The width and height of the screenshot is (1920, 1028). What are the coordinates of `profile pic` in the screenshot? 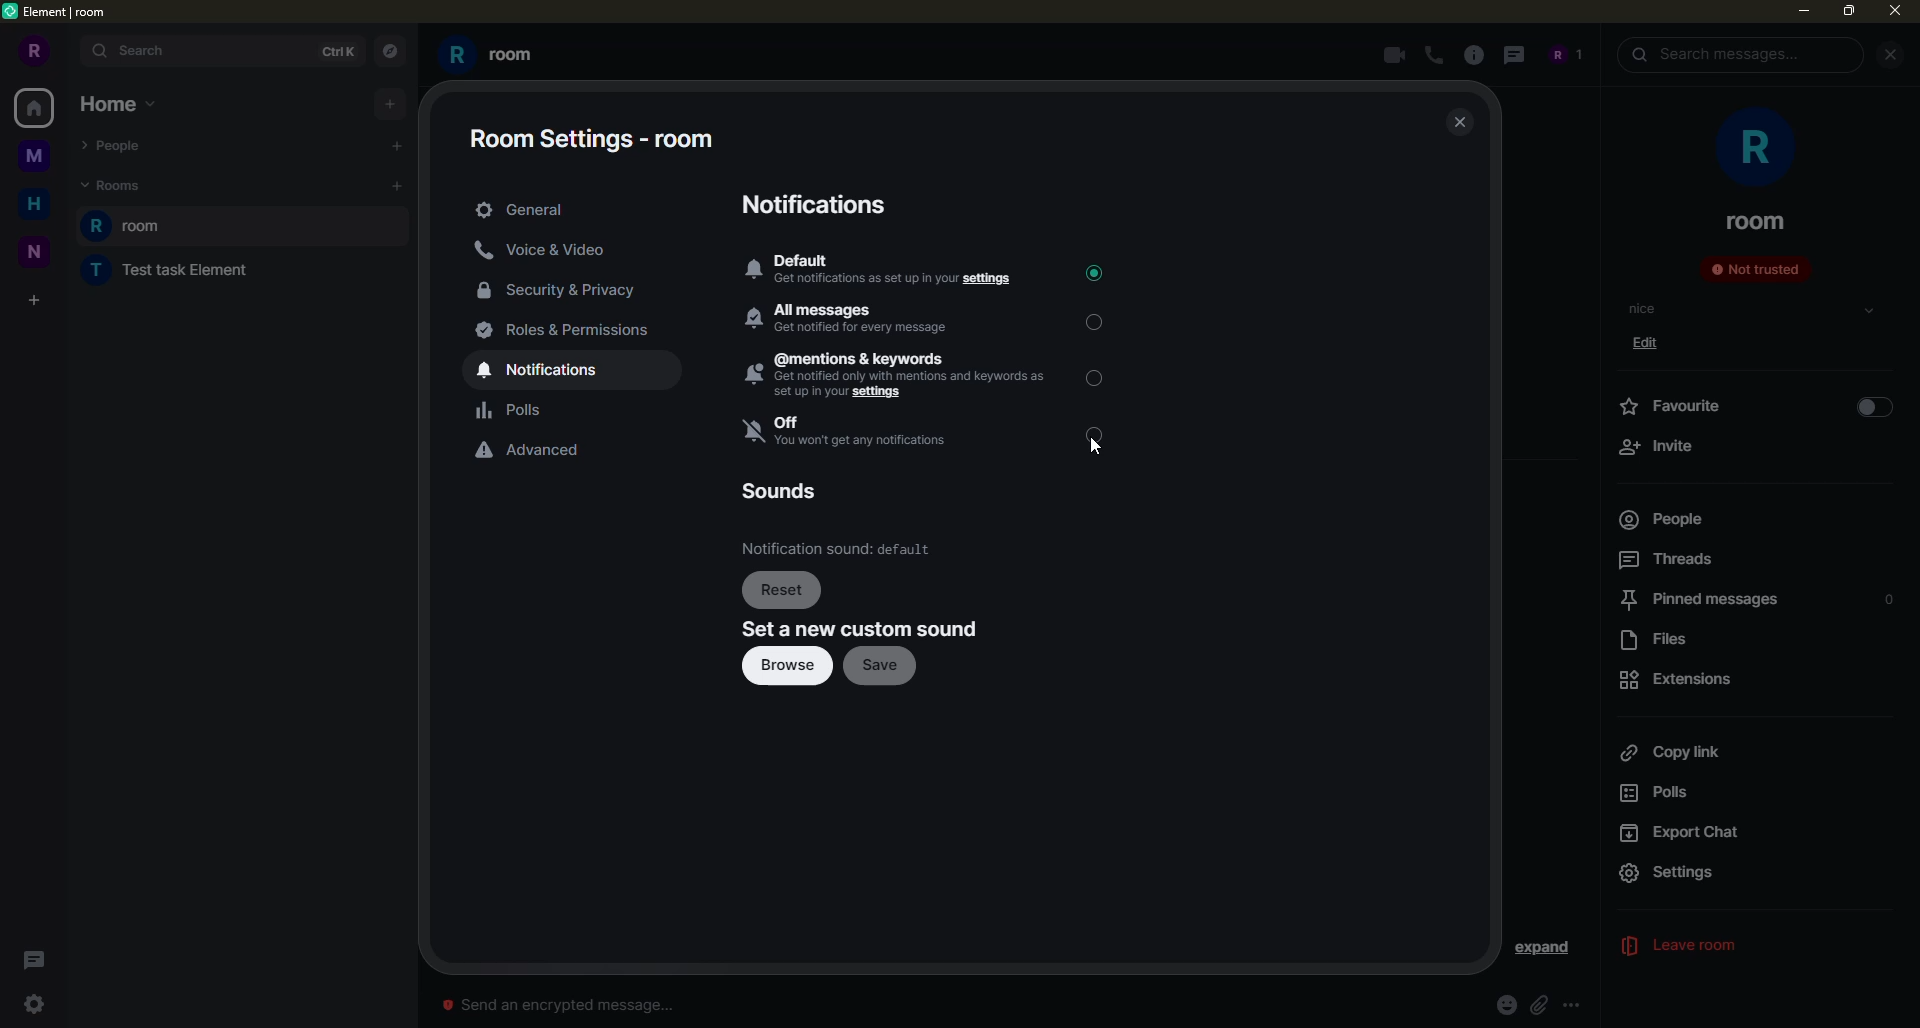 It's located at (1750, 146).